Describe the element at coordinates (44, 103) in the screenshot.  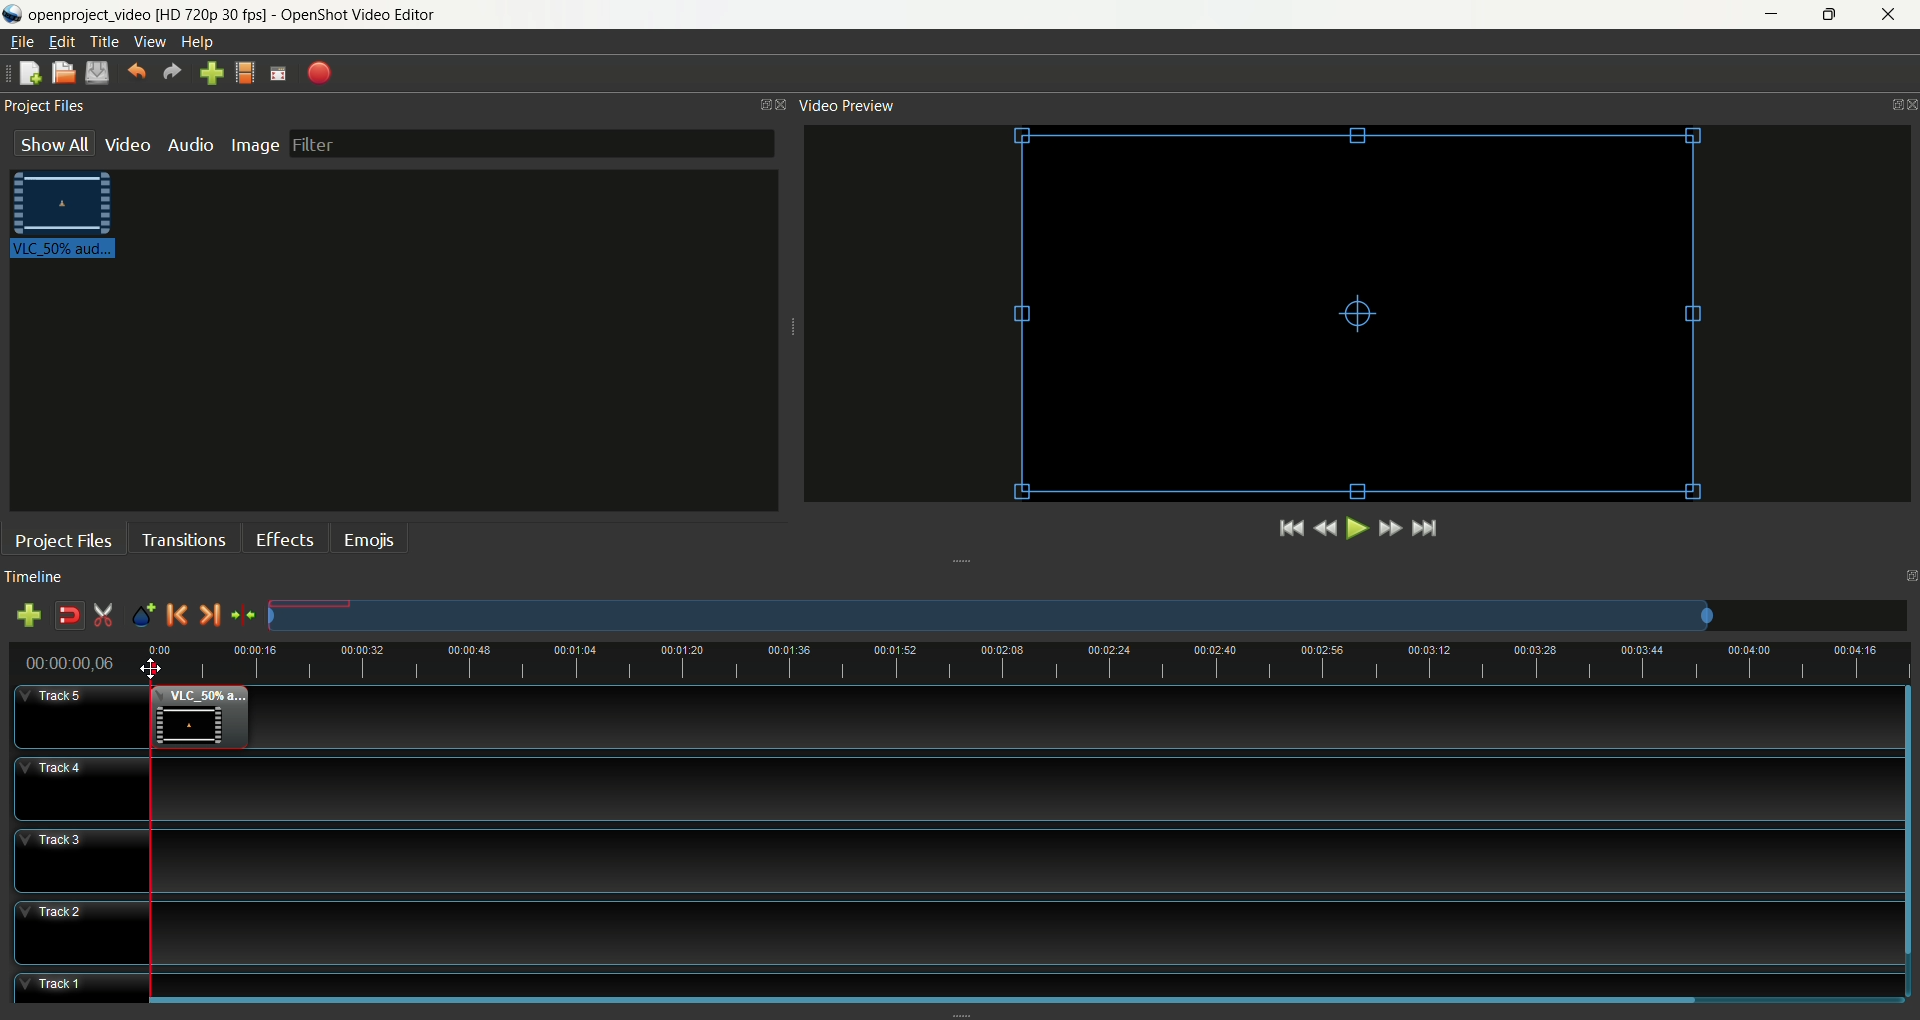
I see `project files` at that location.